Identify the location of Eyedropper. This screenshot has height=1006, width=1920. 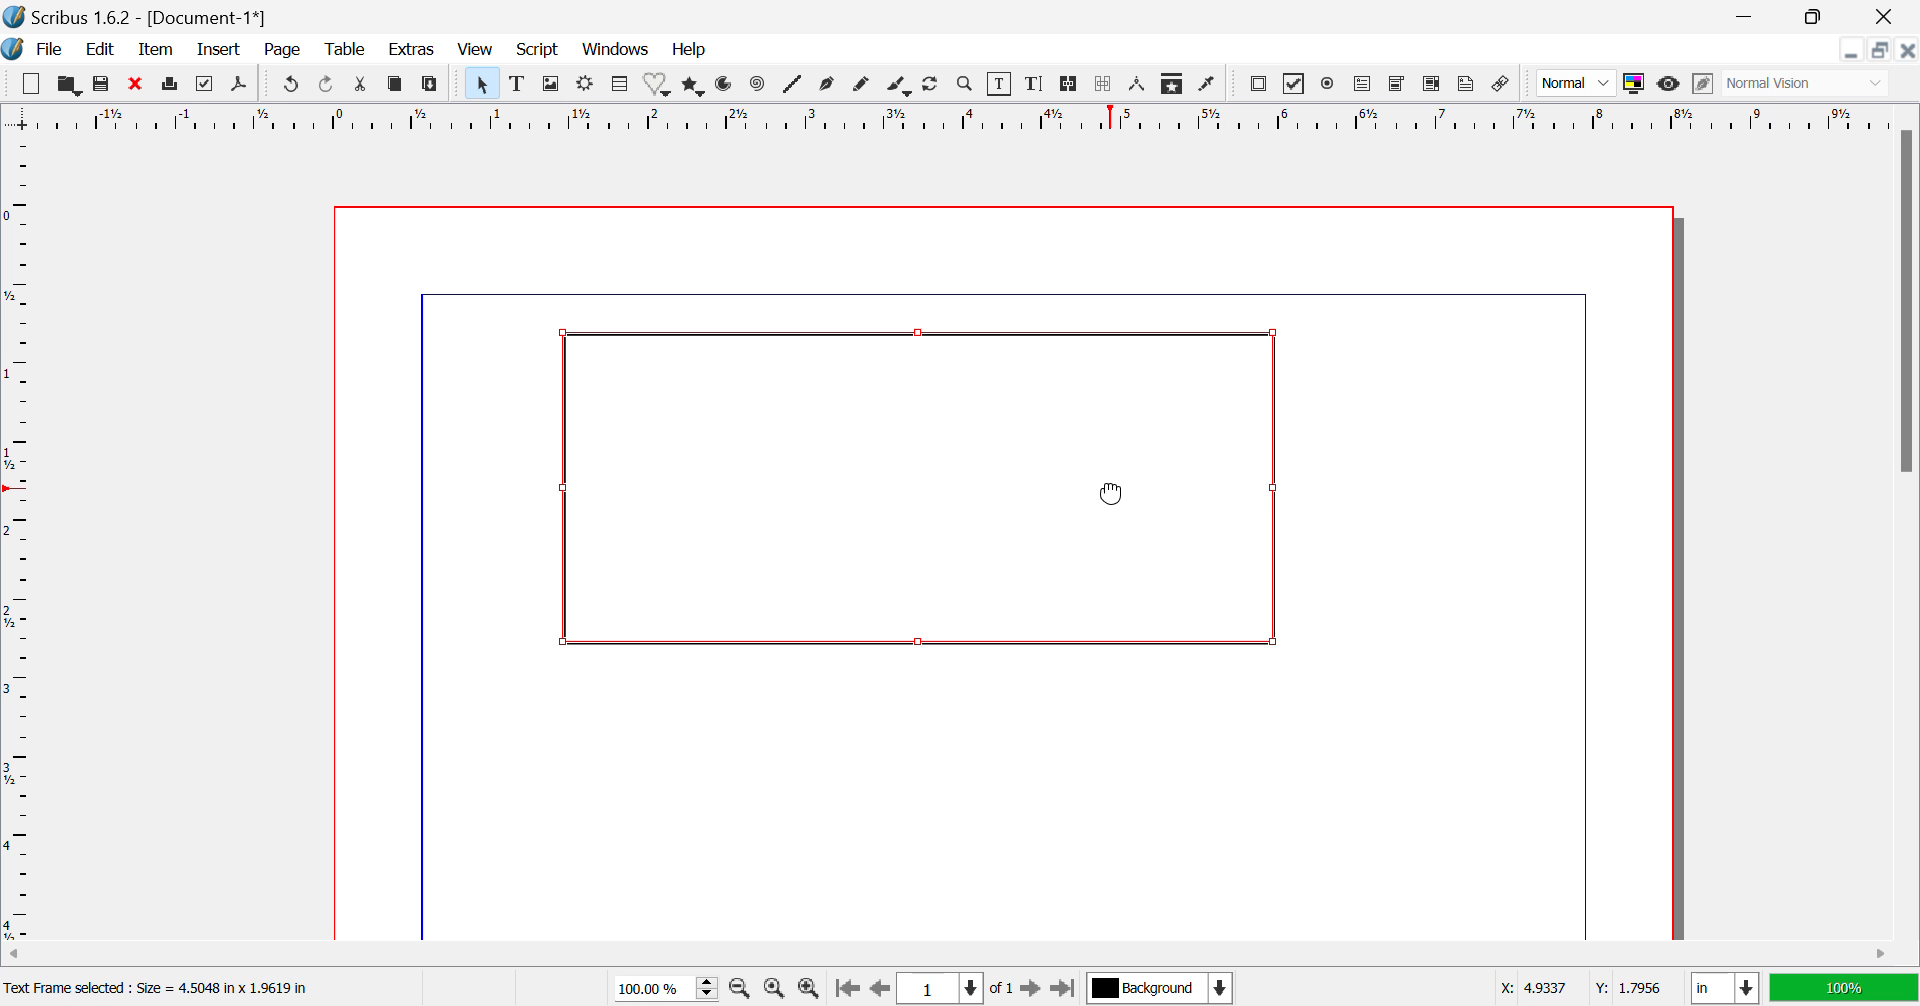
(1210, 83).